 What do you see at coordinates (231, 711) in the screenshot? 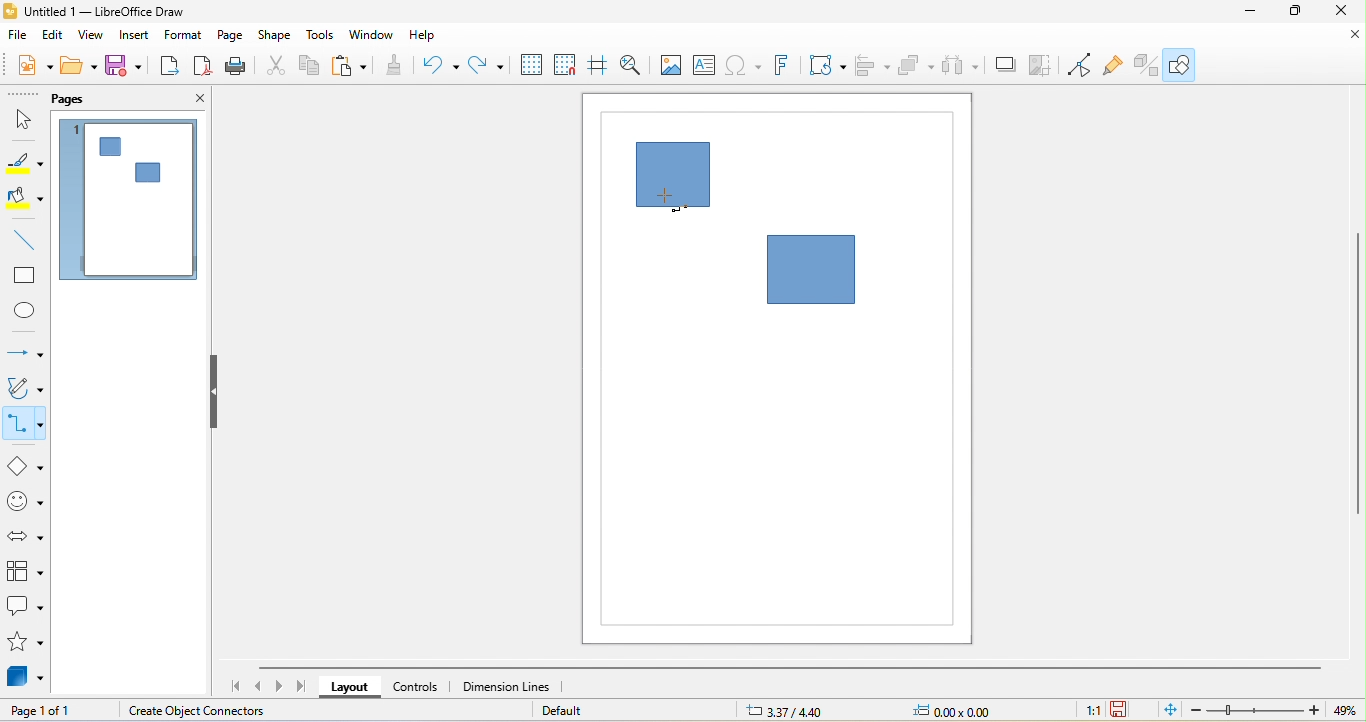
I see `create object connectors` at bounding box center [231, 711].